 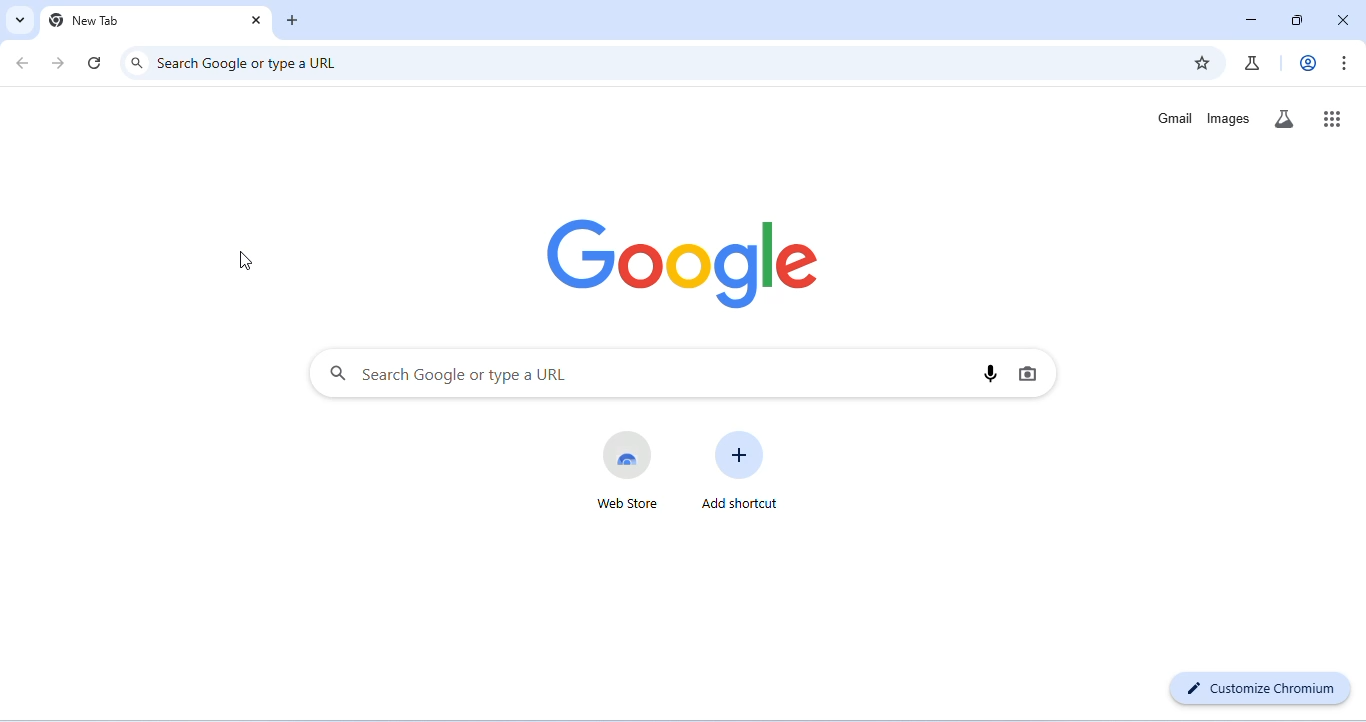 What do you see at coordinates (1229, 118) in the screenshot?
I see `images` at bounding box center [1229, 118].